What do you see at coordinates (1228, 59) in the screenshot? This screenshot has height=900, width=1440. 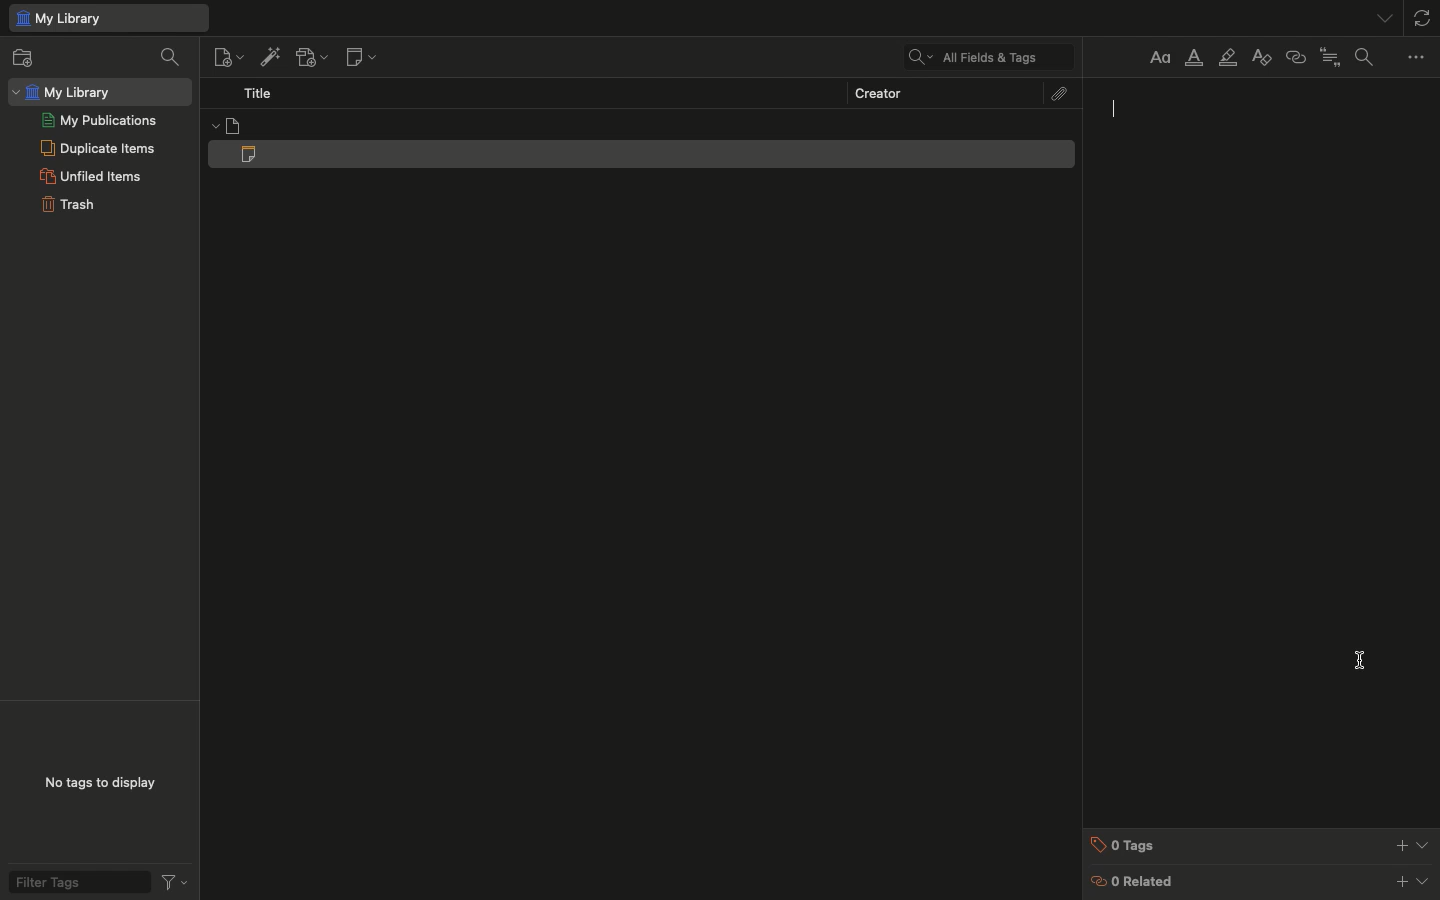 I see `Highlight text` at bounding box center [1228, 59].